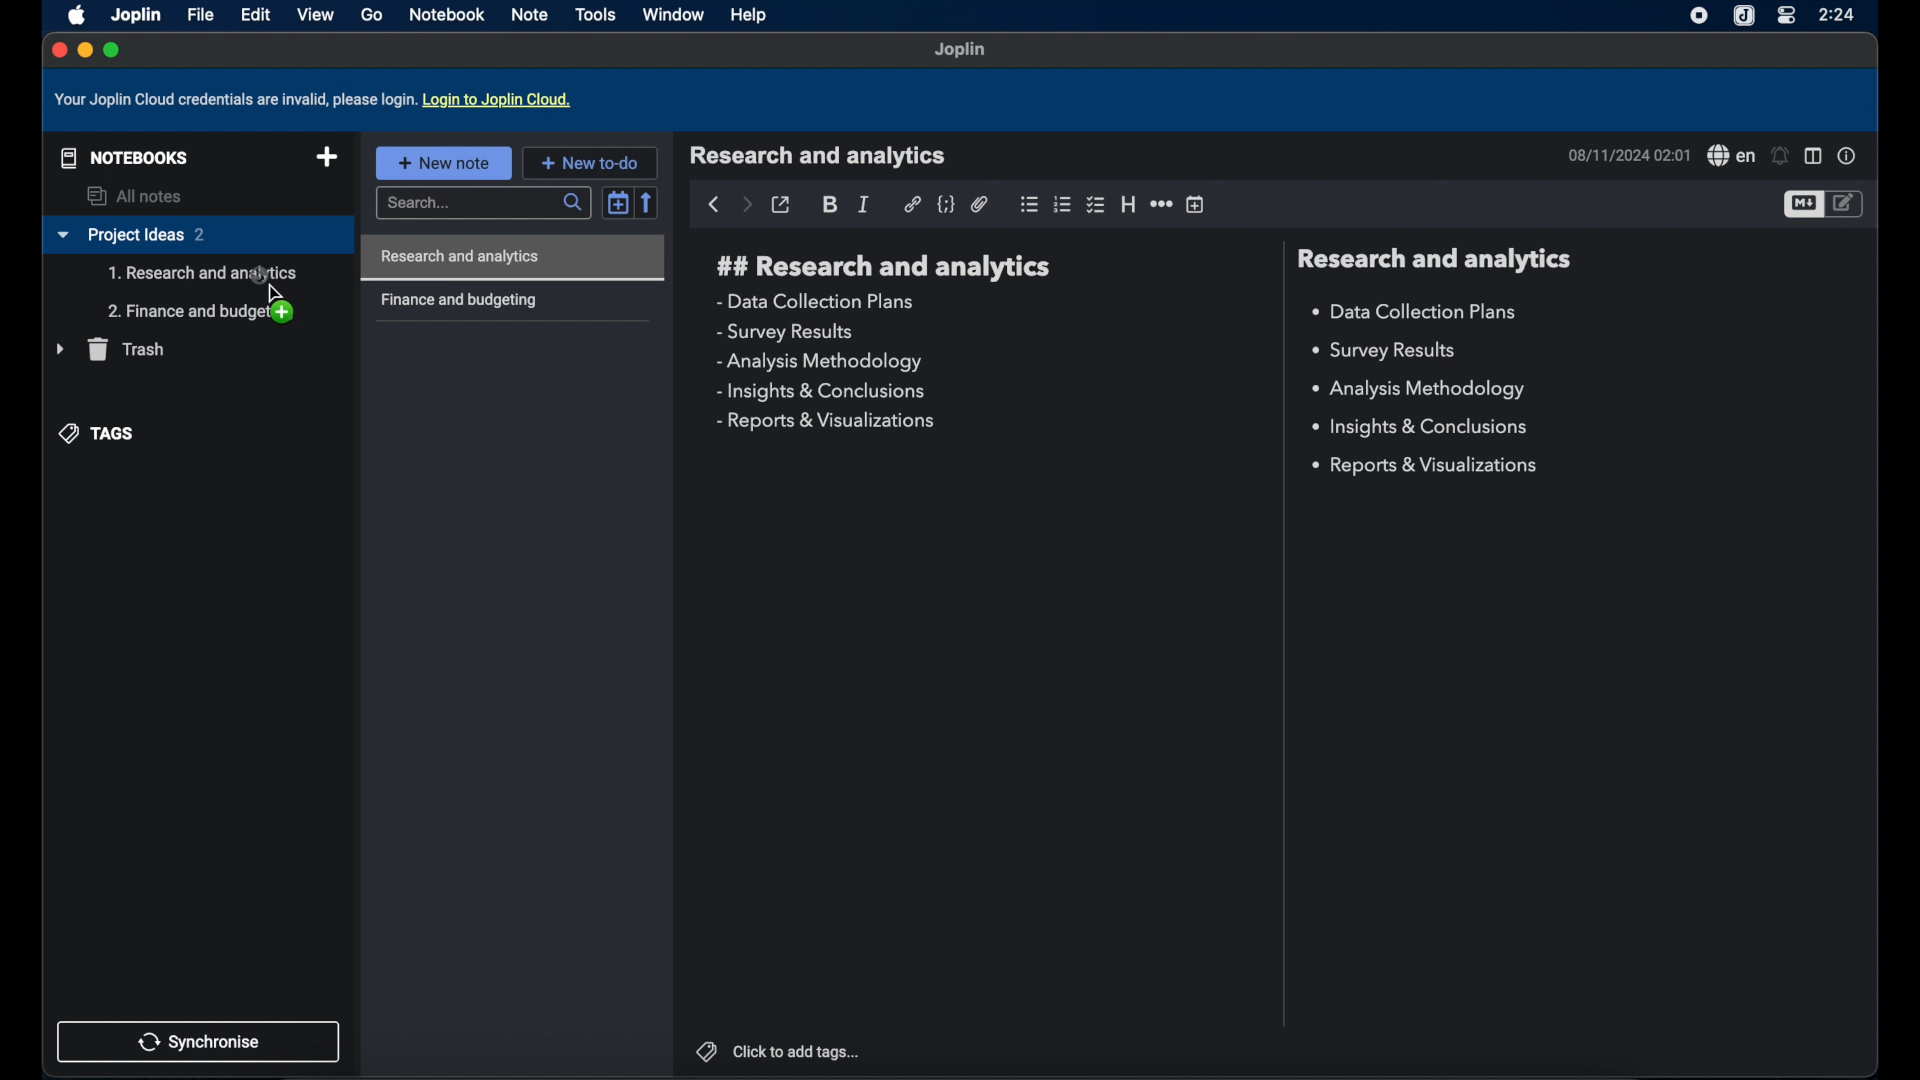 The width and height of the screenshot is (1920, 1080). I want to click on italic, so click(865, 204).